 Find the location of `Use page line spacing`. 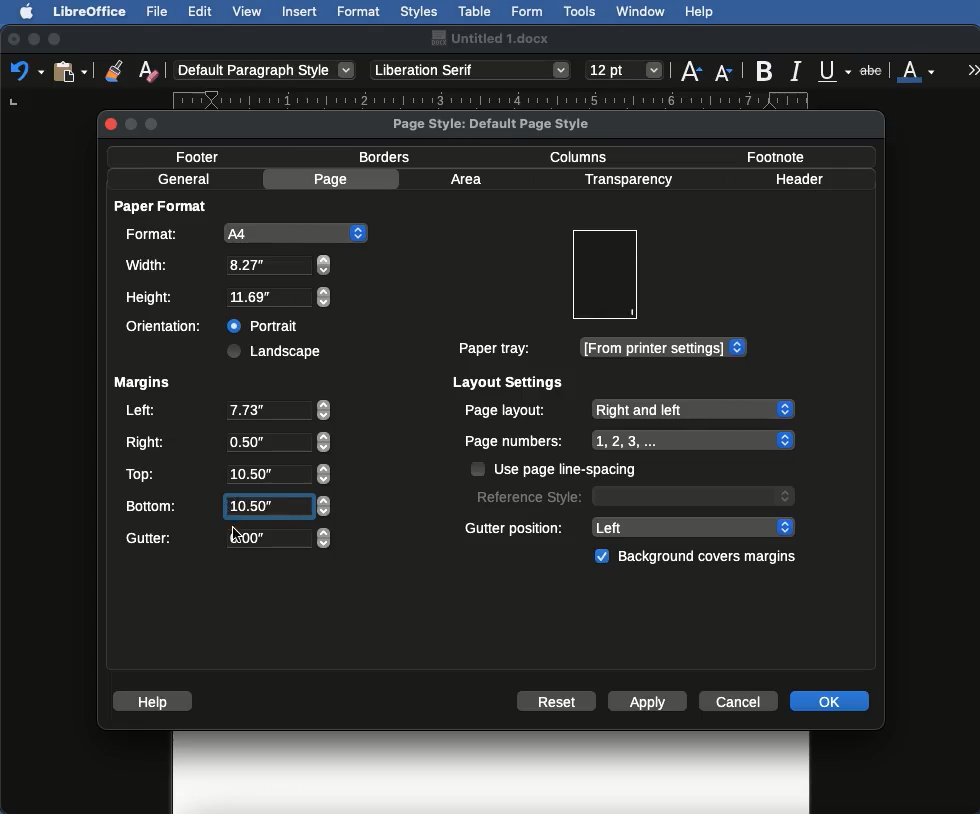

Use page line spacing is located at coordinates (556, 469).